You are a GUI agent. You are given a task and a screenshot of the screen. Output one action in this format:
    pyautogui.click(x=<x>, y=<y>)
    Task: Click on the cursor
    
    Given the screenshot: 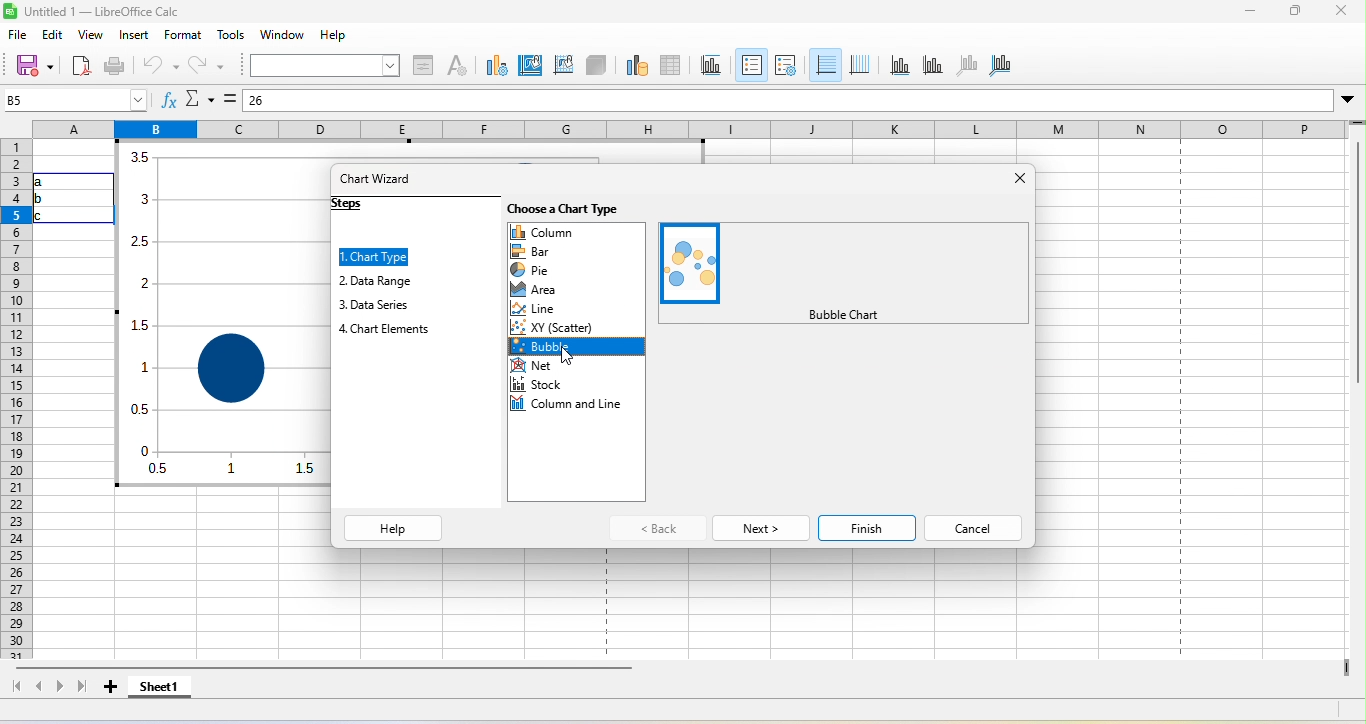 What is the action you would take?
    pyautogui.click(x=570, y=360)
    